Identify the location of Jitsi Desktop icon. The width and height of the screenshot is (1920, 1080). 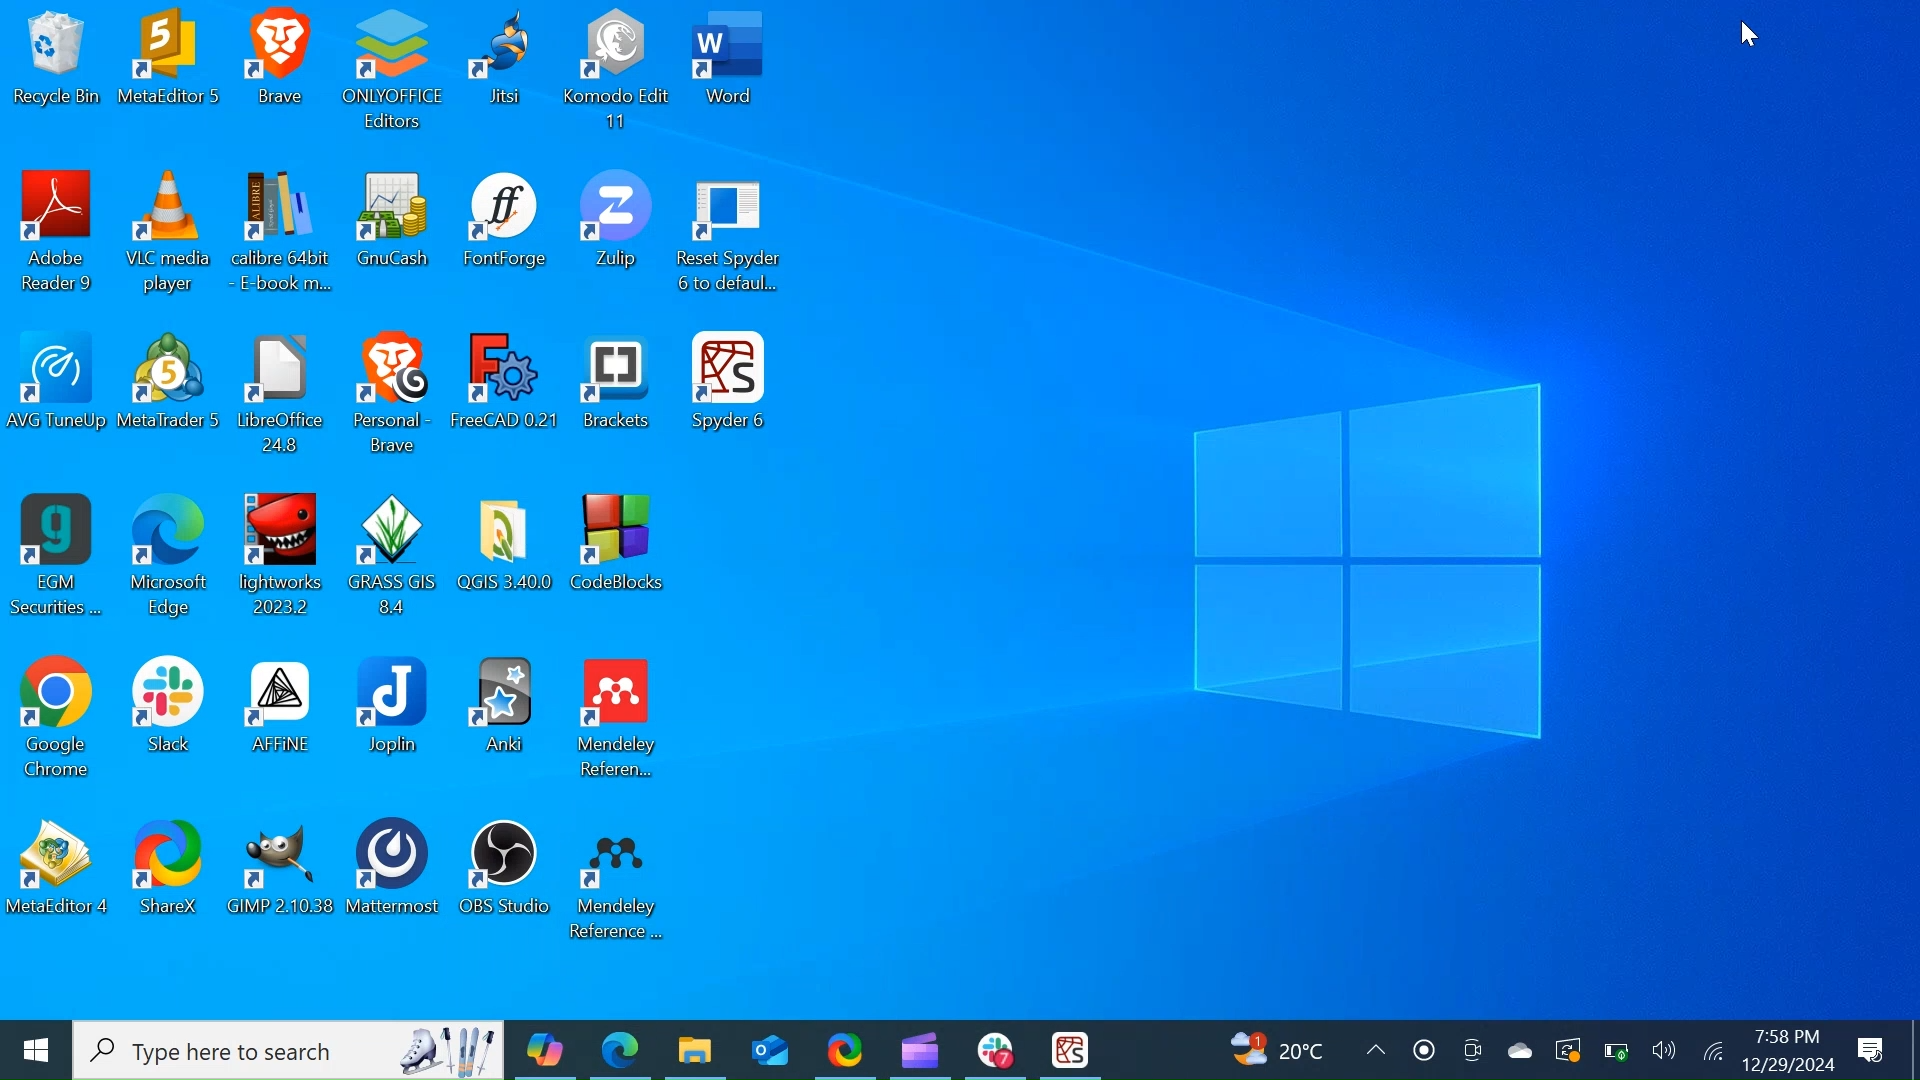
(502, 68).